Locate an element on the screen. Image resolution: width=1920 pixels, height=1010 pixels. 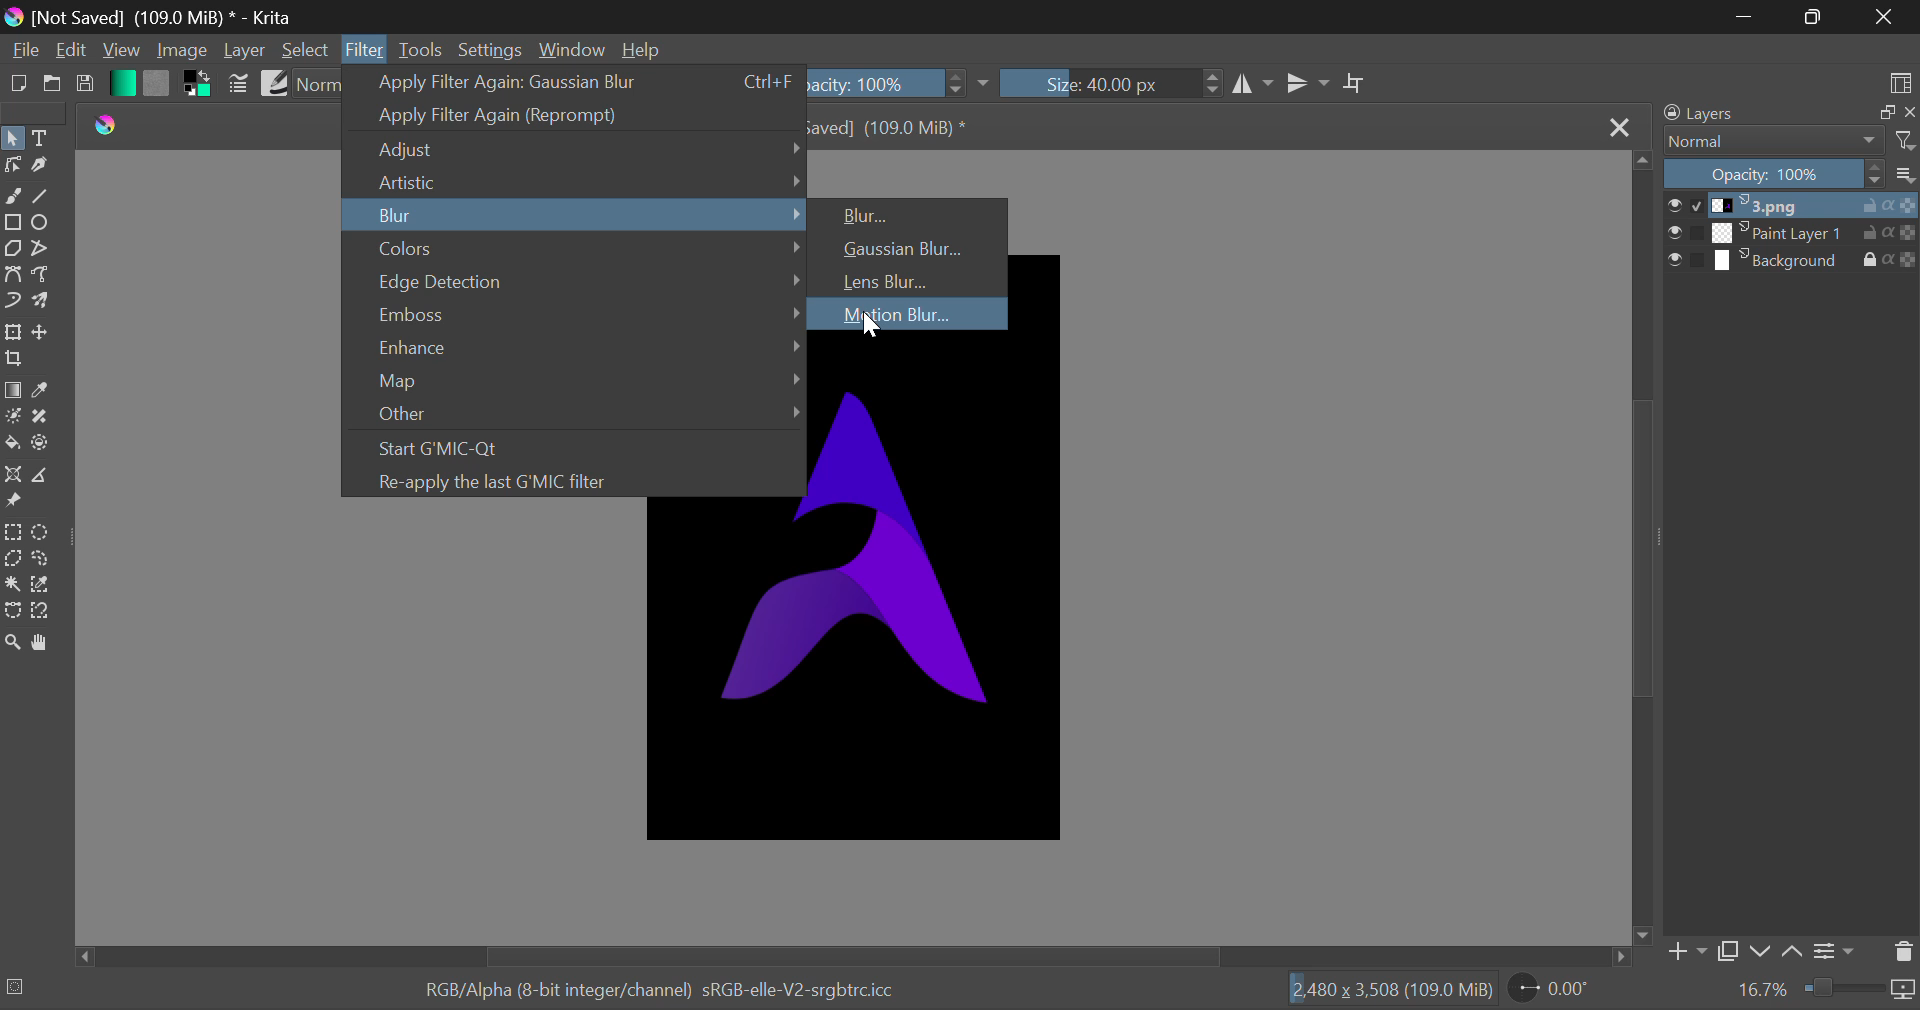
Vertical Mirror Flip is located at coordinates (1255, 86).